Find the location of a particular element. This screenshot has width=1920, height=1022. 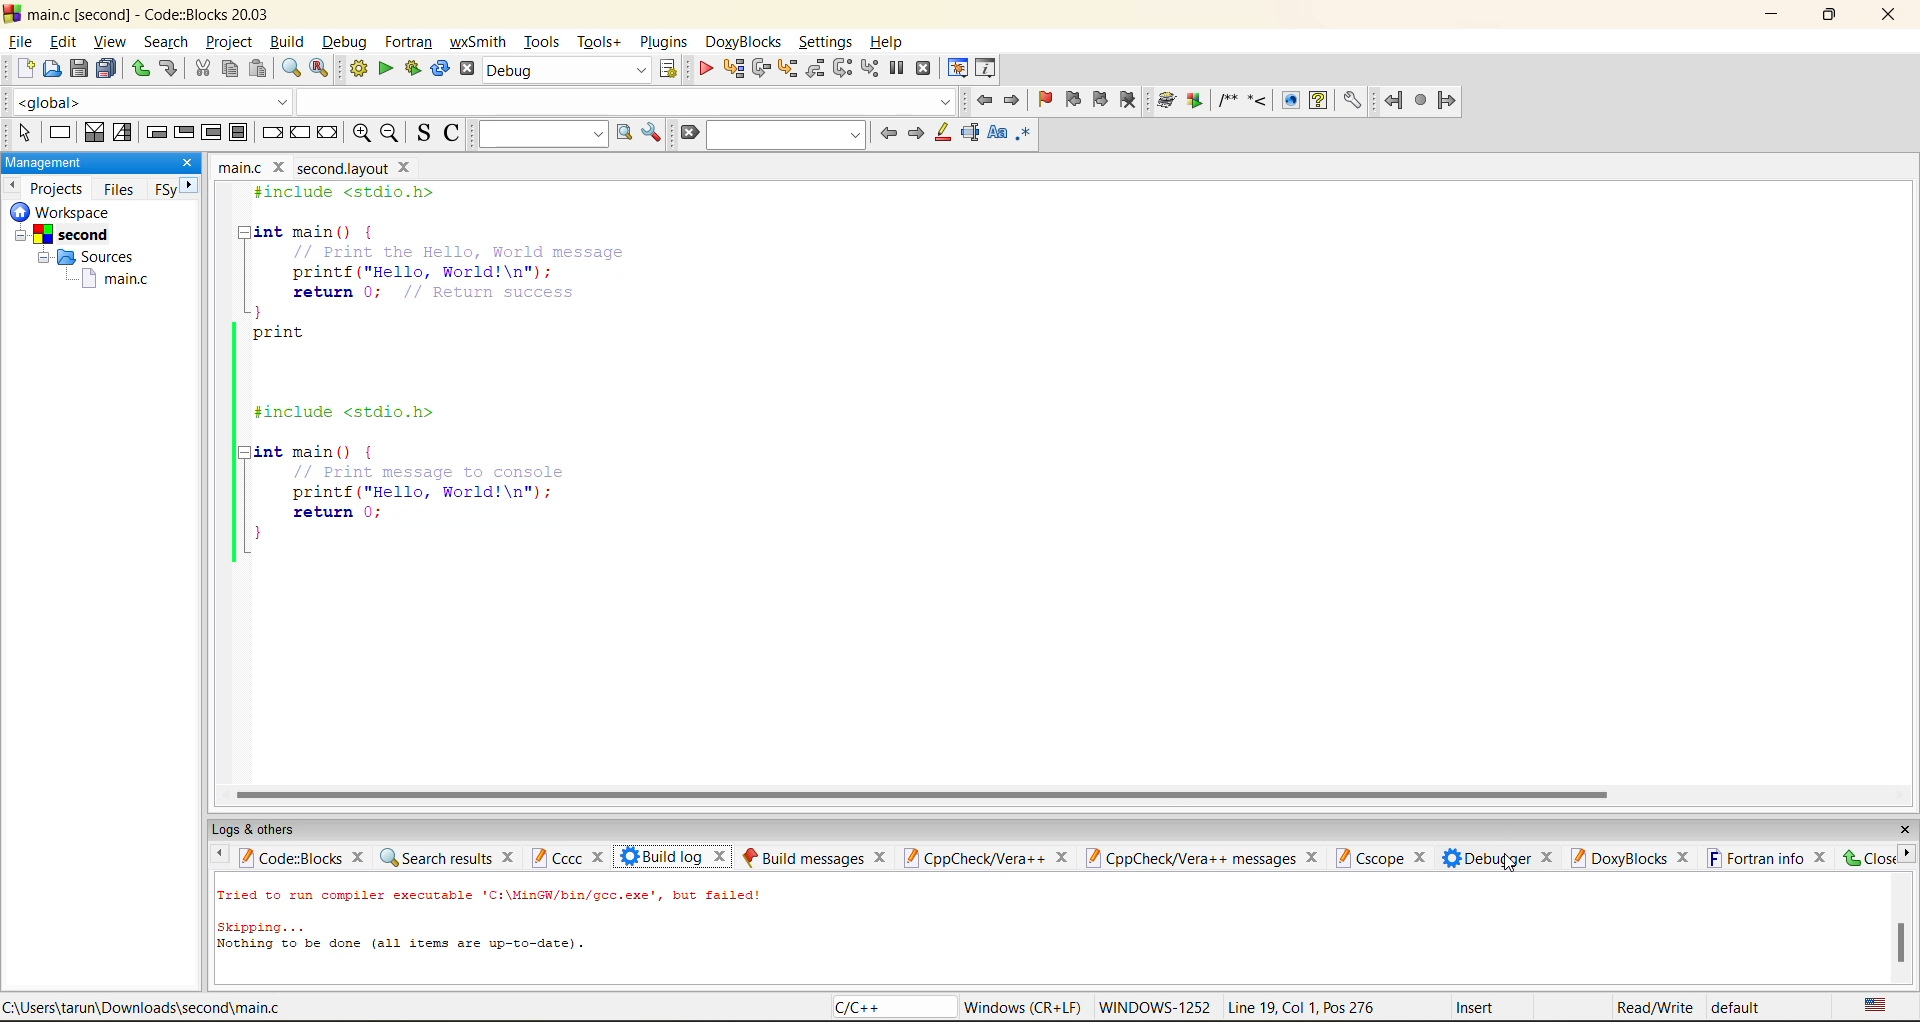

code editor is located at coordinates (508, 375).